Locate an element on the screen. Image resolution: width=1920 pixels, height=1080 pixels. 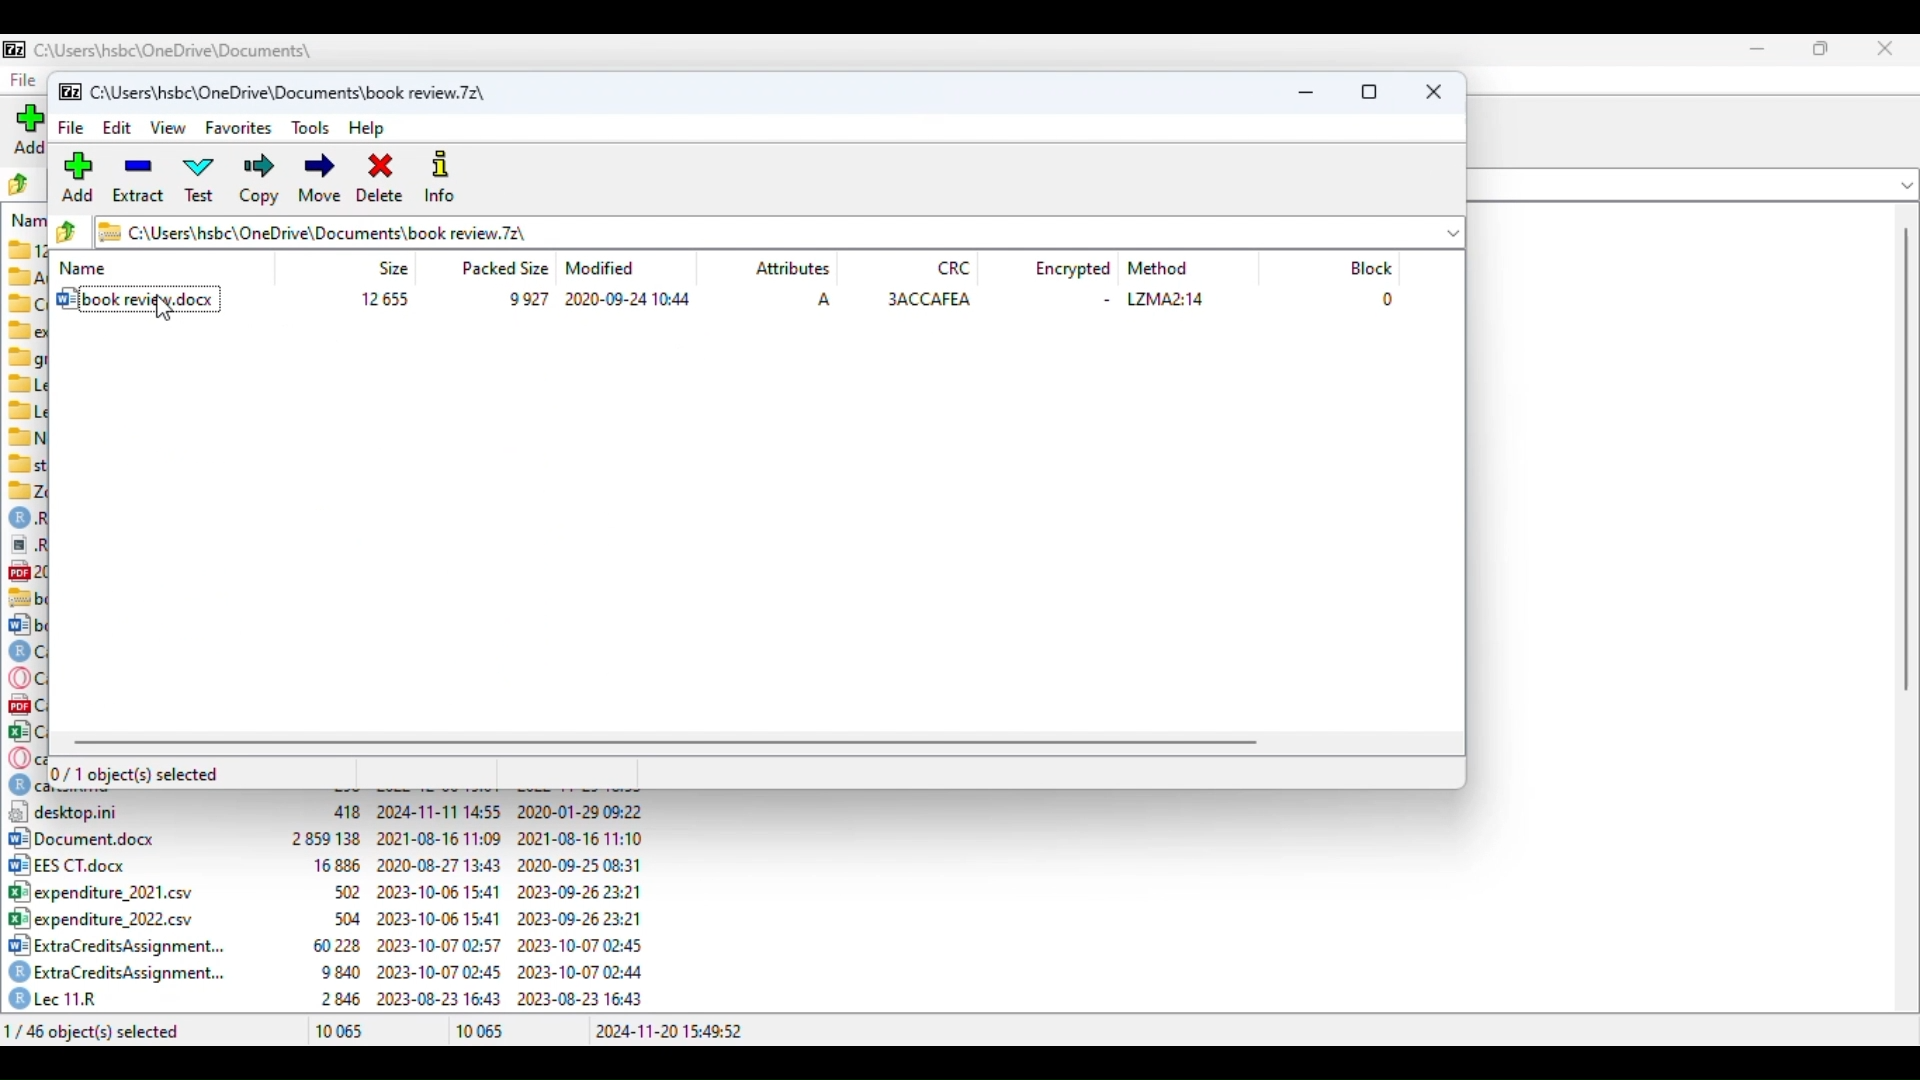
[+2 EES CT.docx 16886 2020-08-27 13:43 2020-09-25 08:31 is located at coordinates (325, 865).